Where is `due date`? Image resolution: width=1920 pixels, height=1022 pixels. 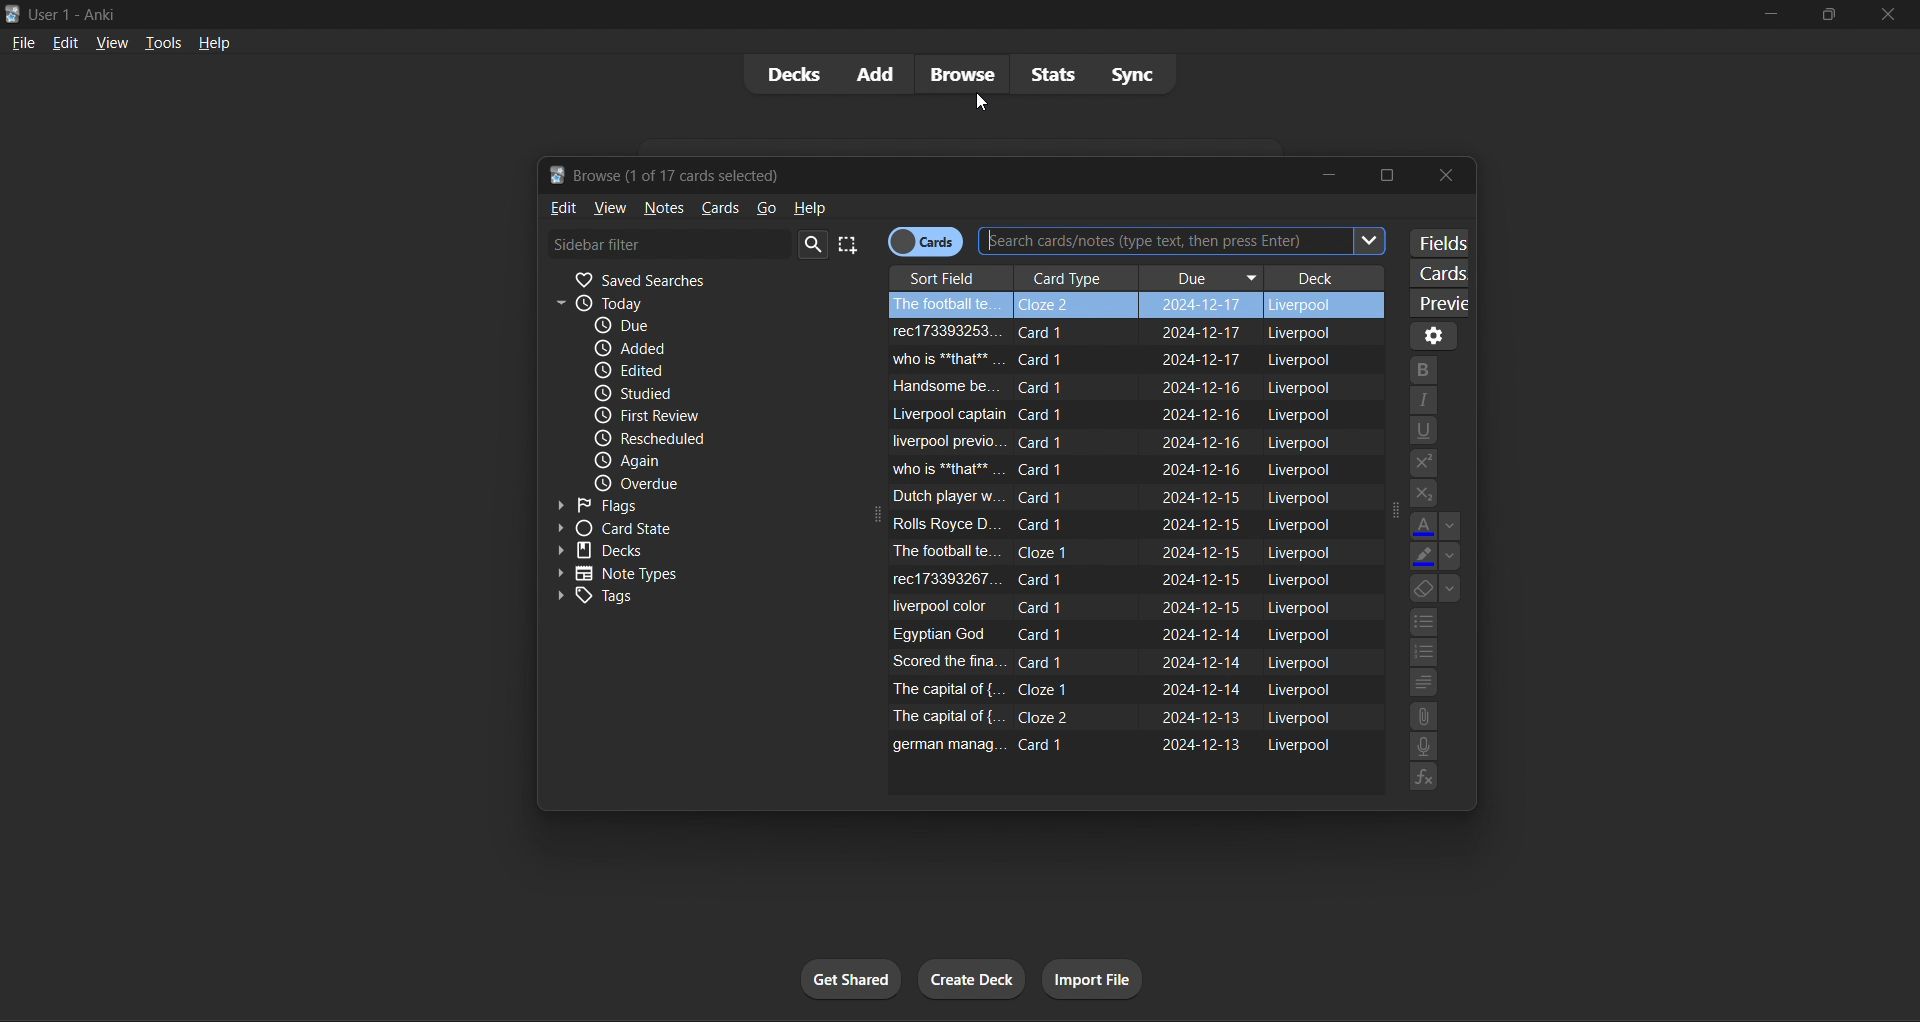
due date is located at coordinates (1203, 580).